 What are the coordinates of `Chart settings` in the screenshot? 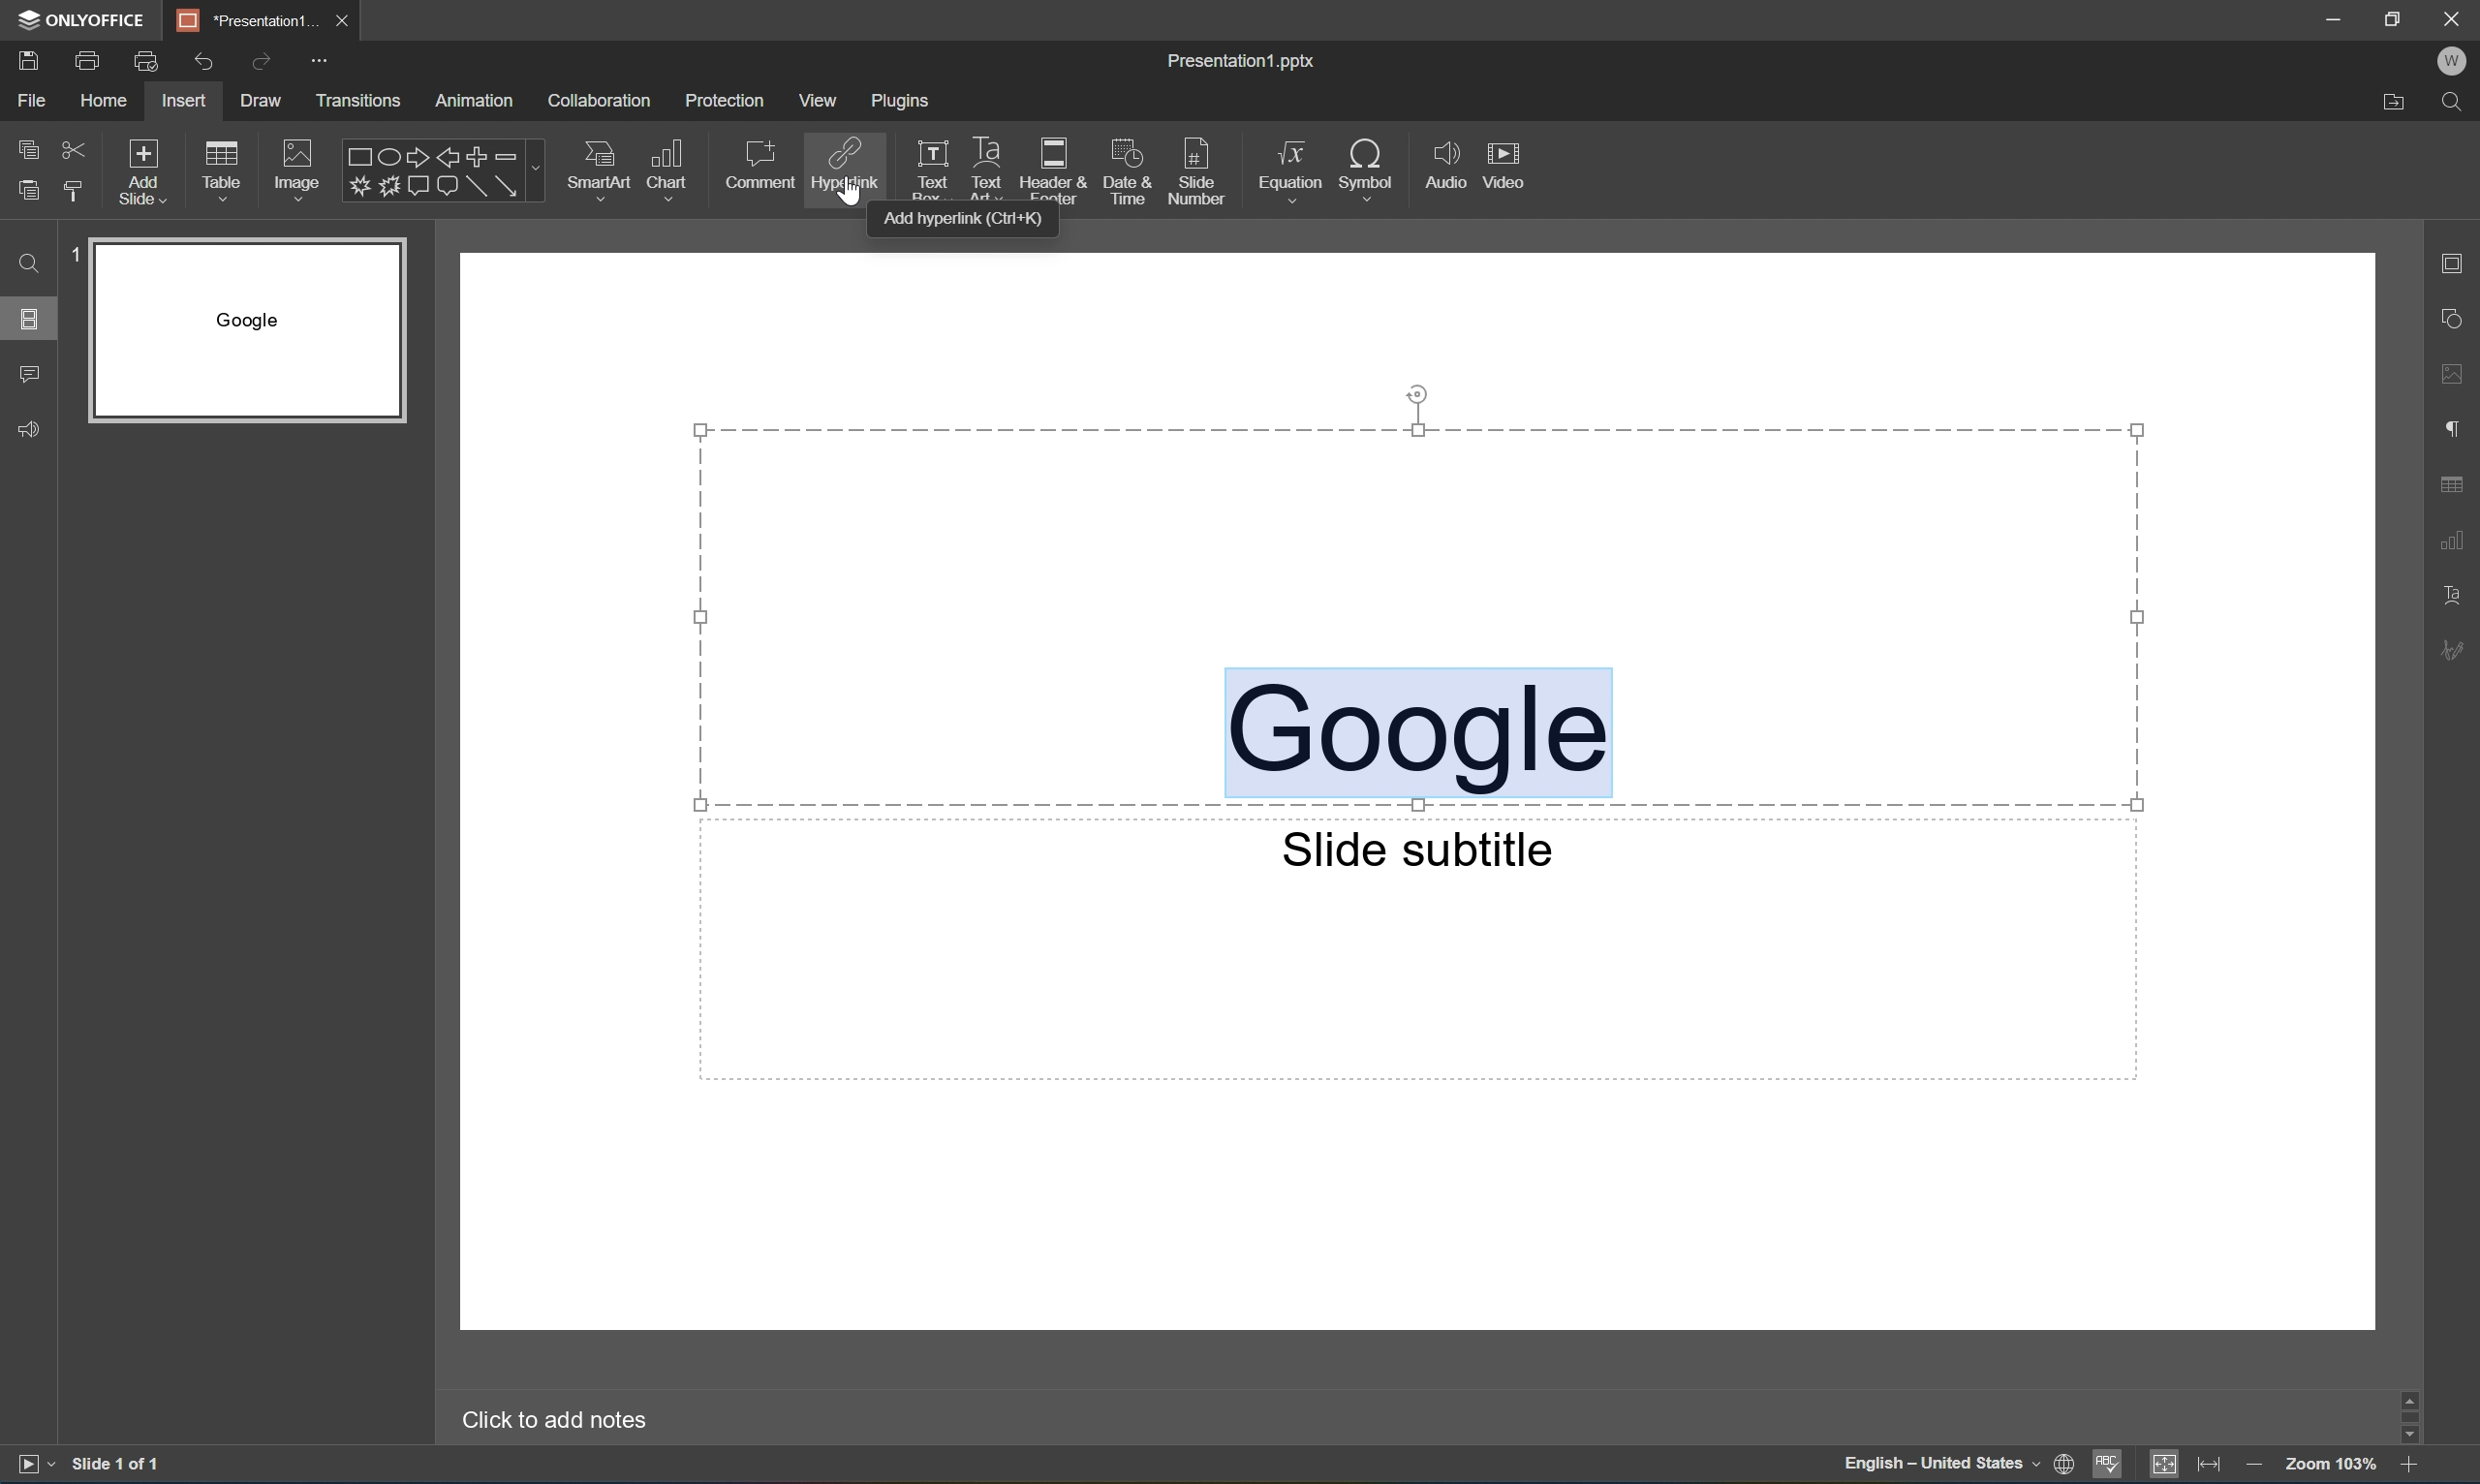 It's located at (2452, 540).